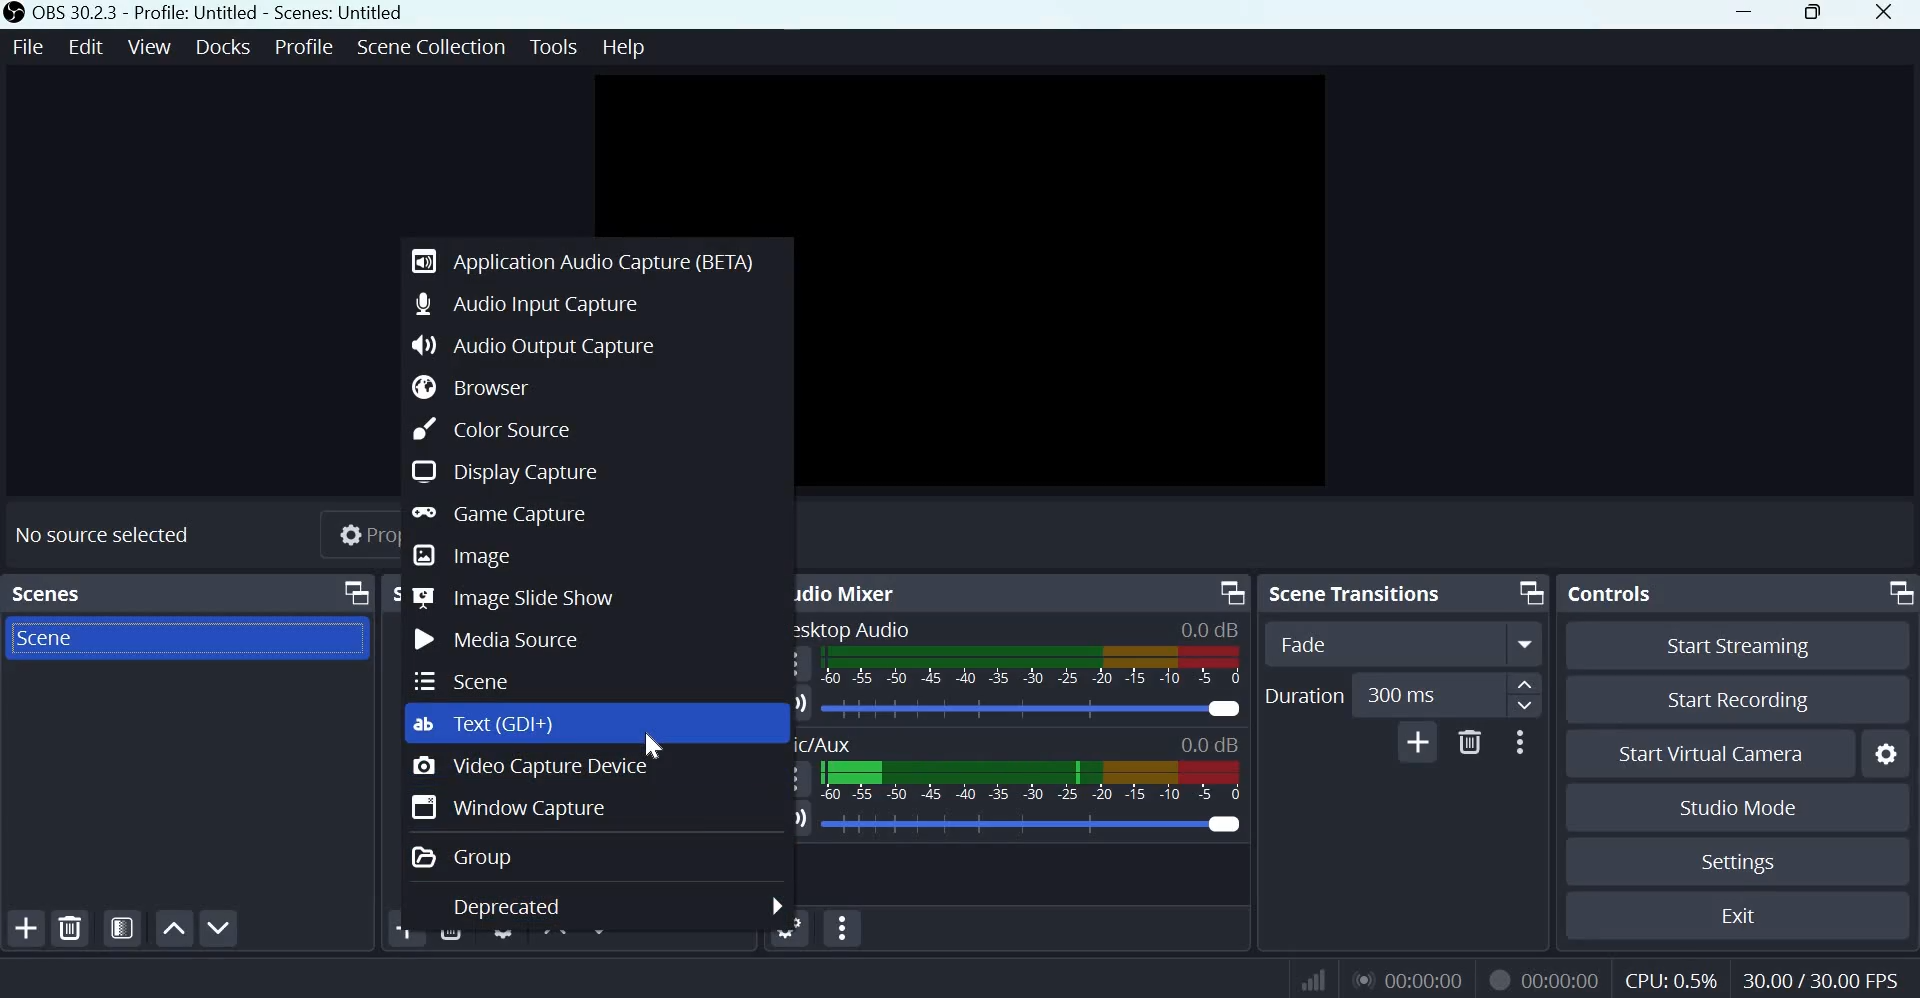  I want to click on 30.00/30.00 FPS, so click(1818, 979).